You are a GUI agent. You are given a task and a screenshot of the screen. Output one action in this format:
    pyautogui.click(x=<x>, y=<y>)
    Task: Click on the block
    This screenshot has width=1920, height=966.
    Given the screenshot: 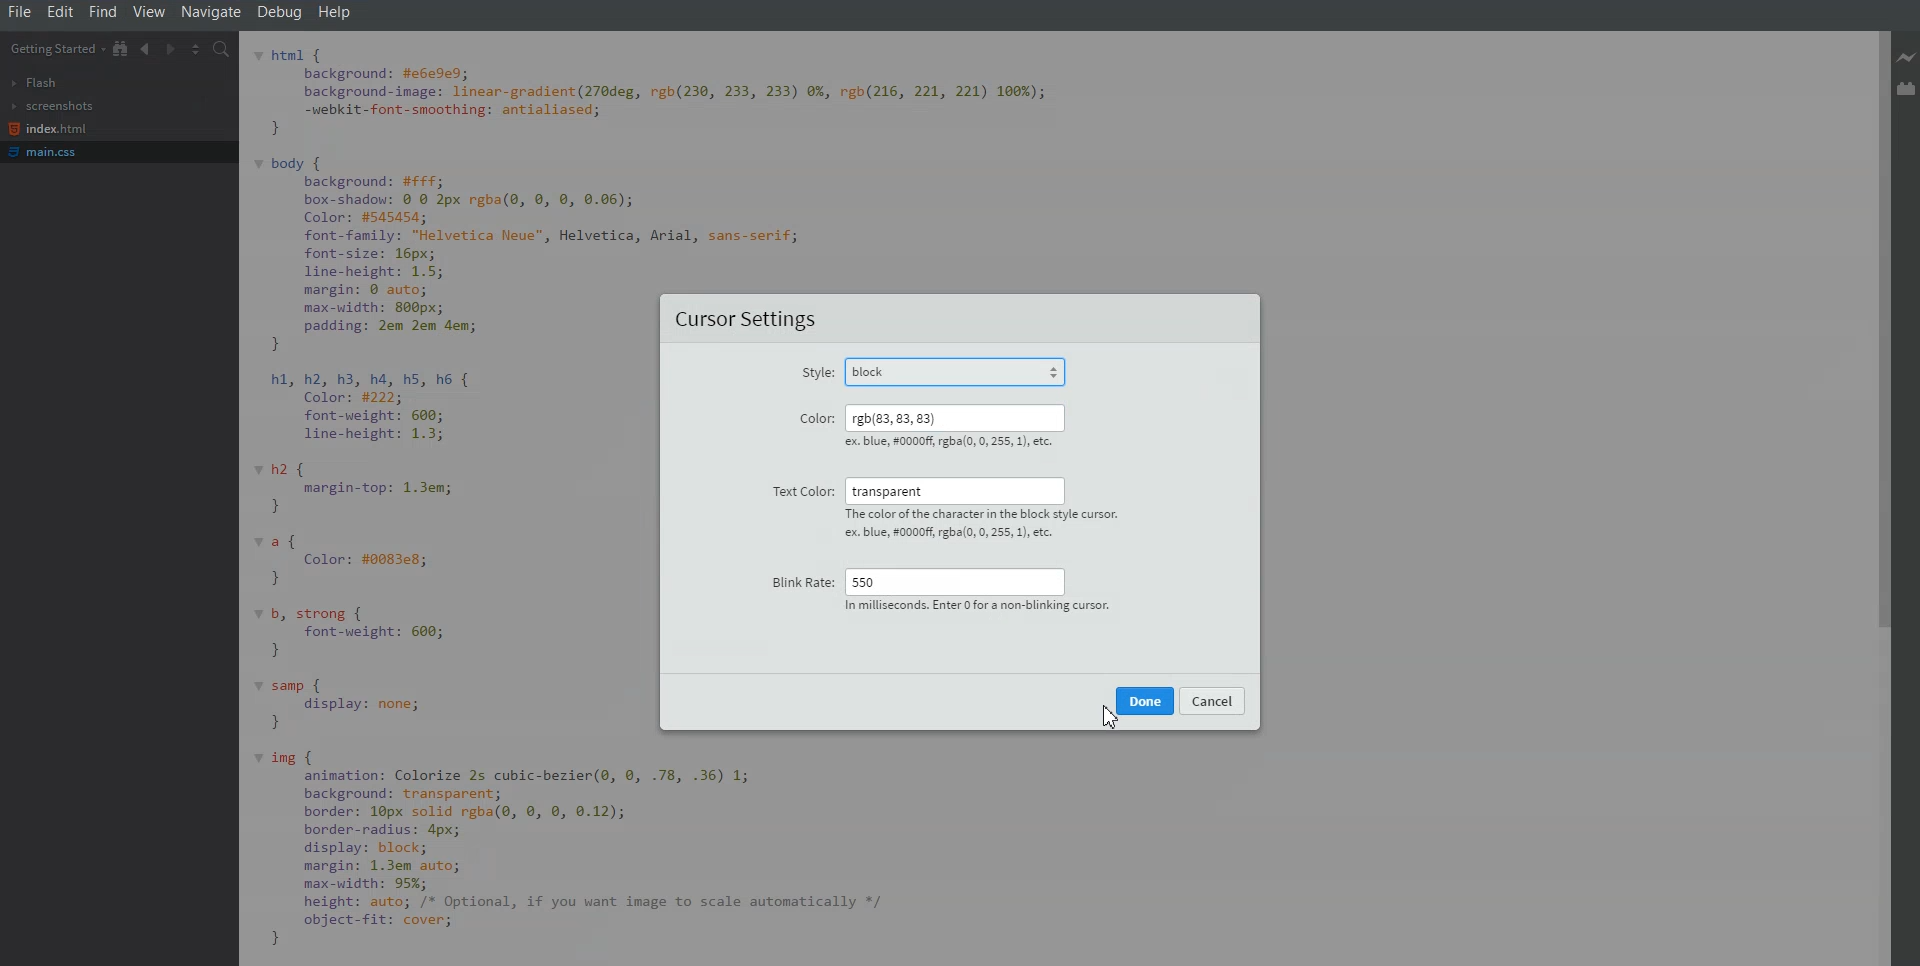 What is the action you would take?
    pyautogui.click(x=965, y=369)
    